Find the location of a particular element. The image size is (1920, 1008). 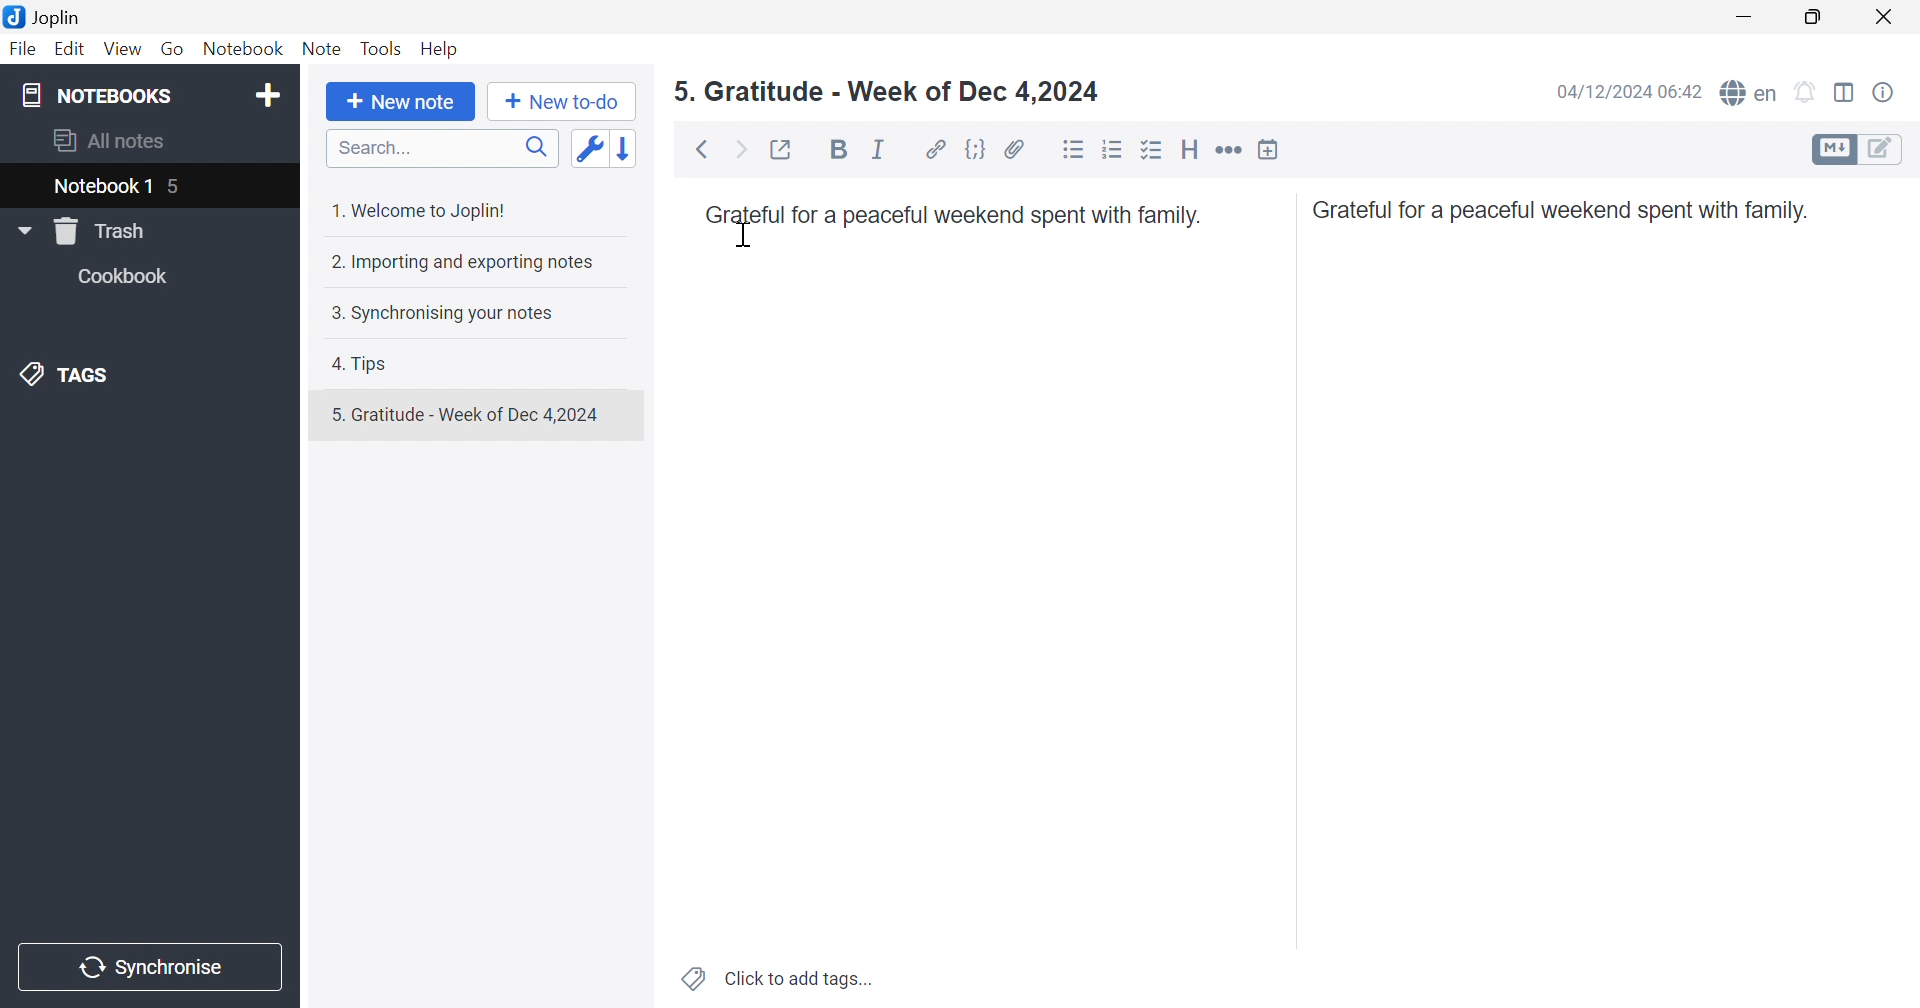

Toggle sort order field is located at coordinates (593, 150).